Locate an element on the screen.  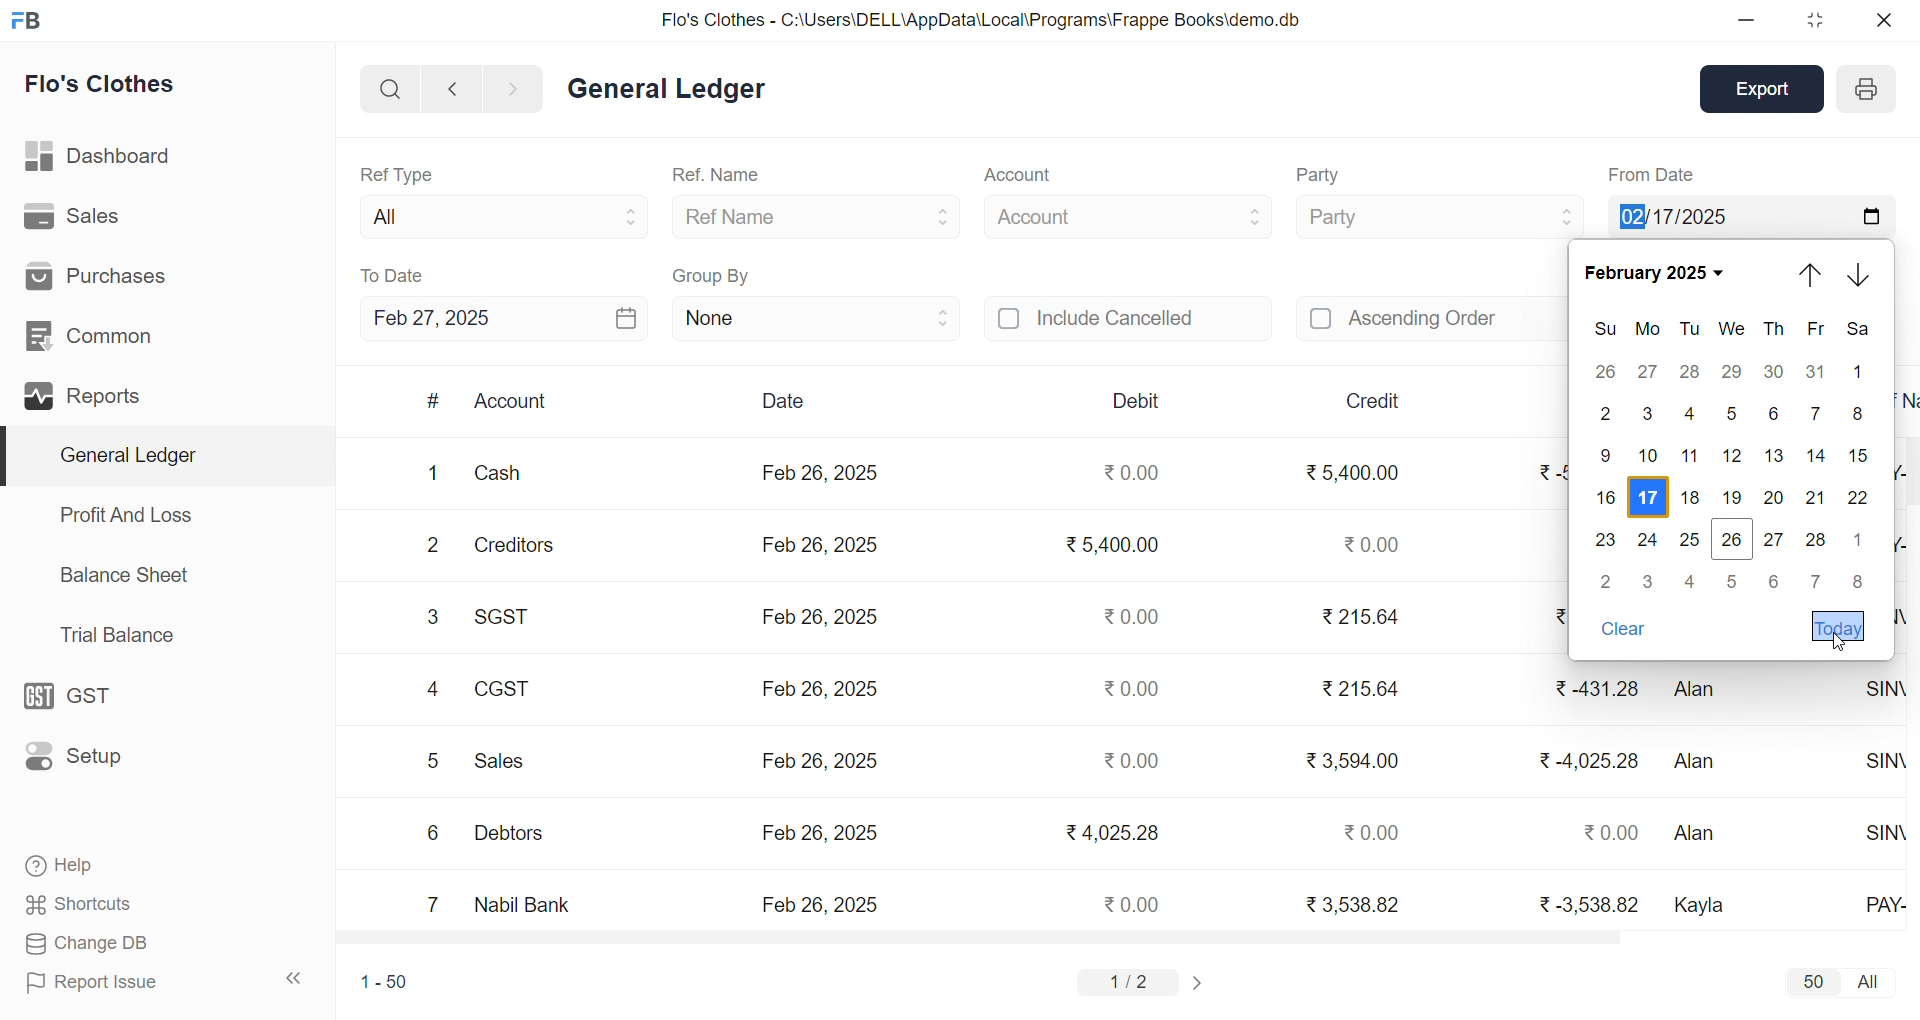
Sa is located at coordinates (1854, 332).